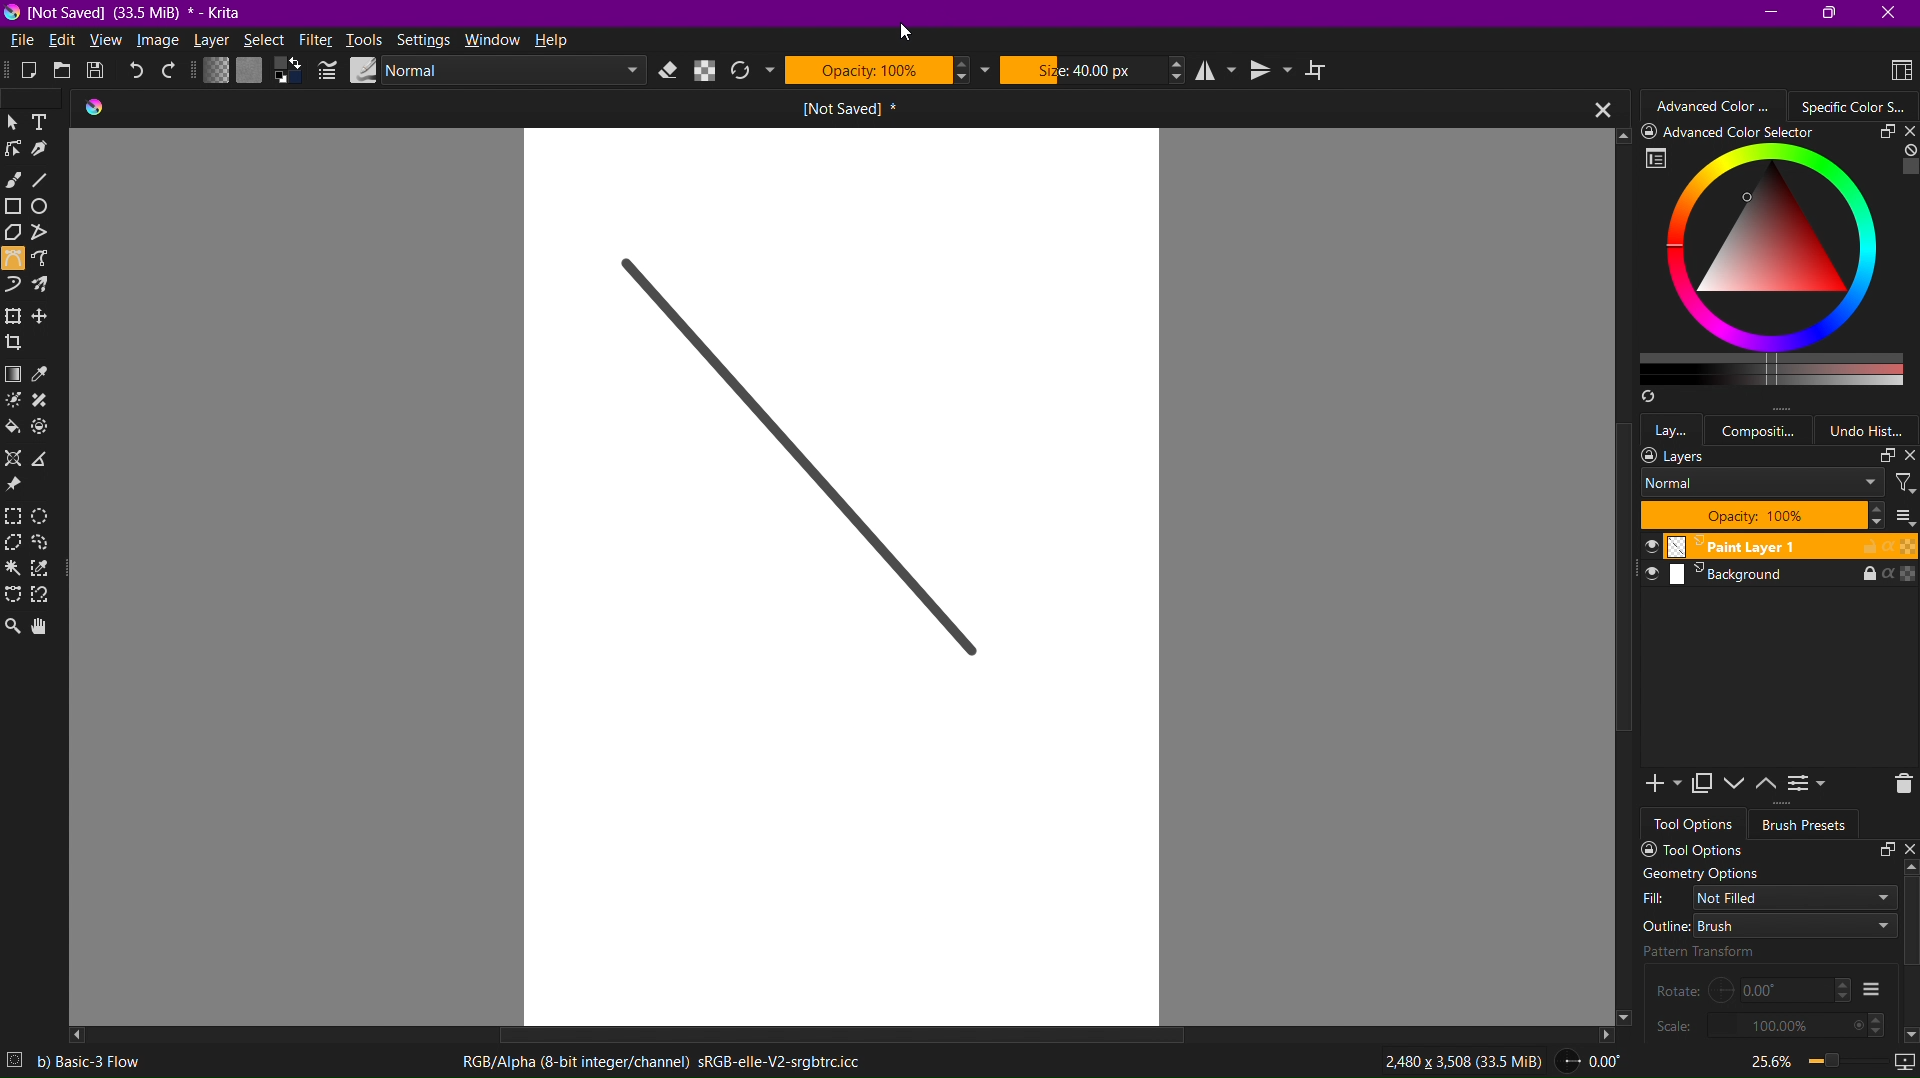 The width and height of the screenshot is (1920, 1078). I want to click on Window, so click(496, 40).